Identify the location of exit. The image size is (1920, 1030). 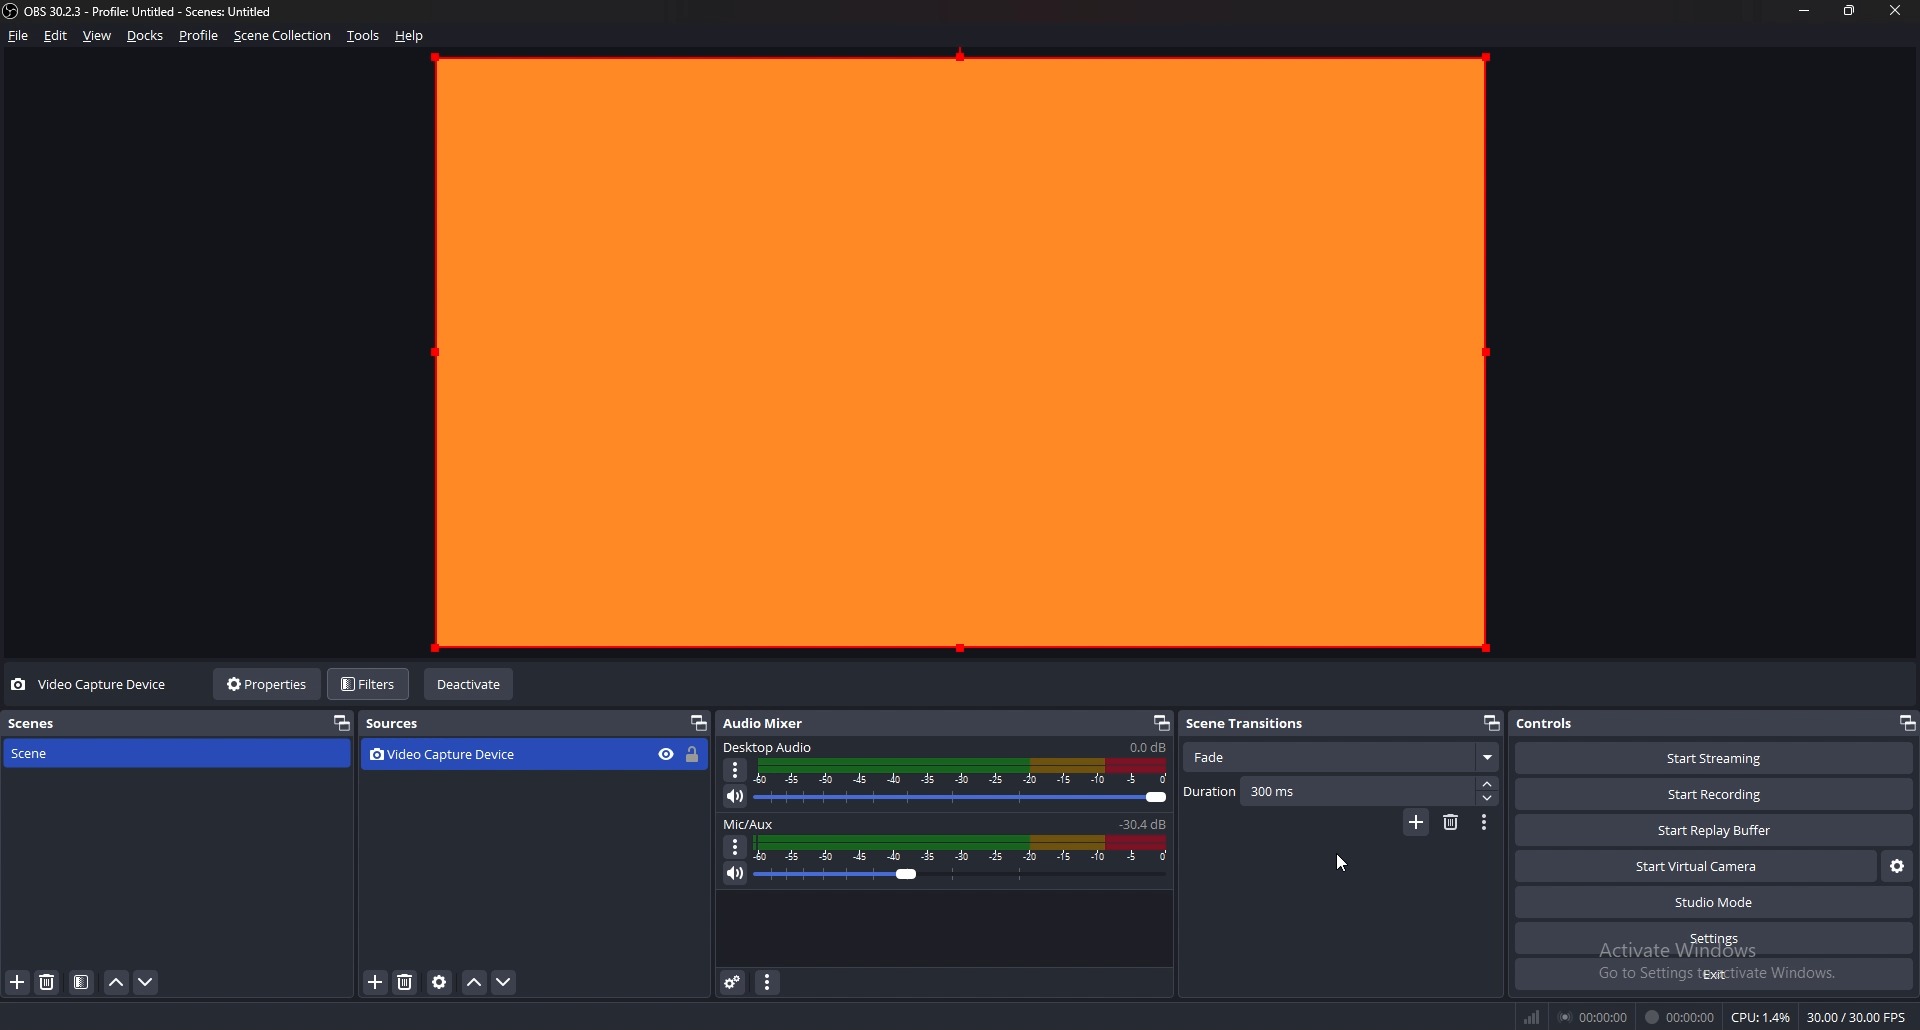
(1713, 974).